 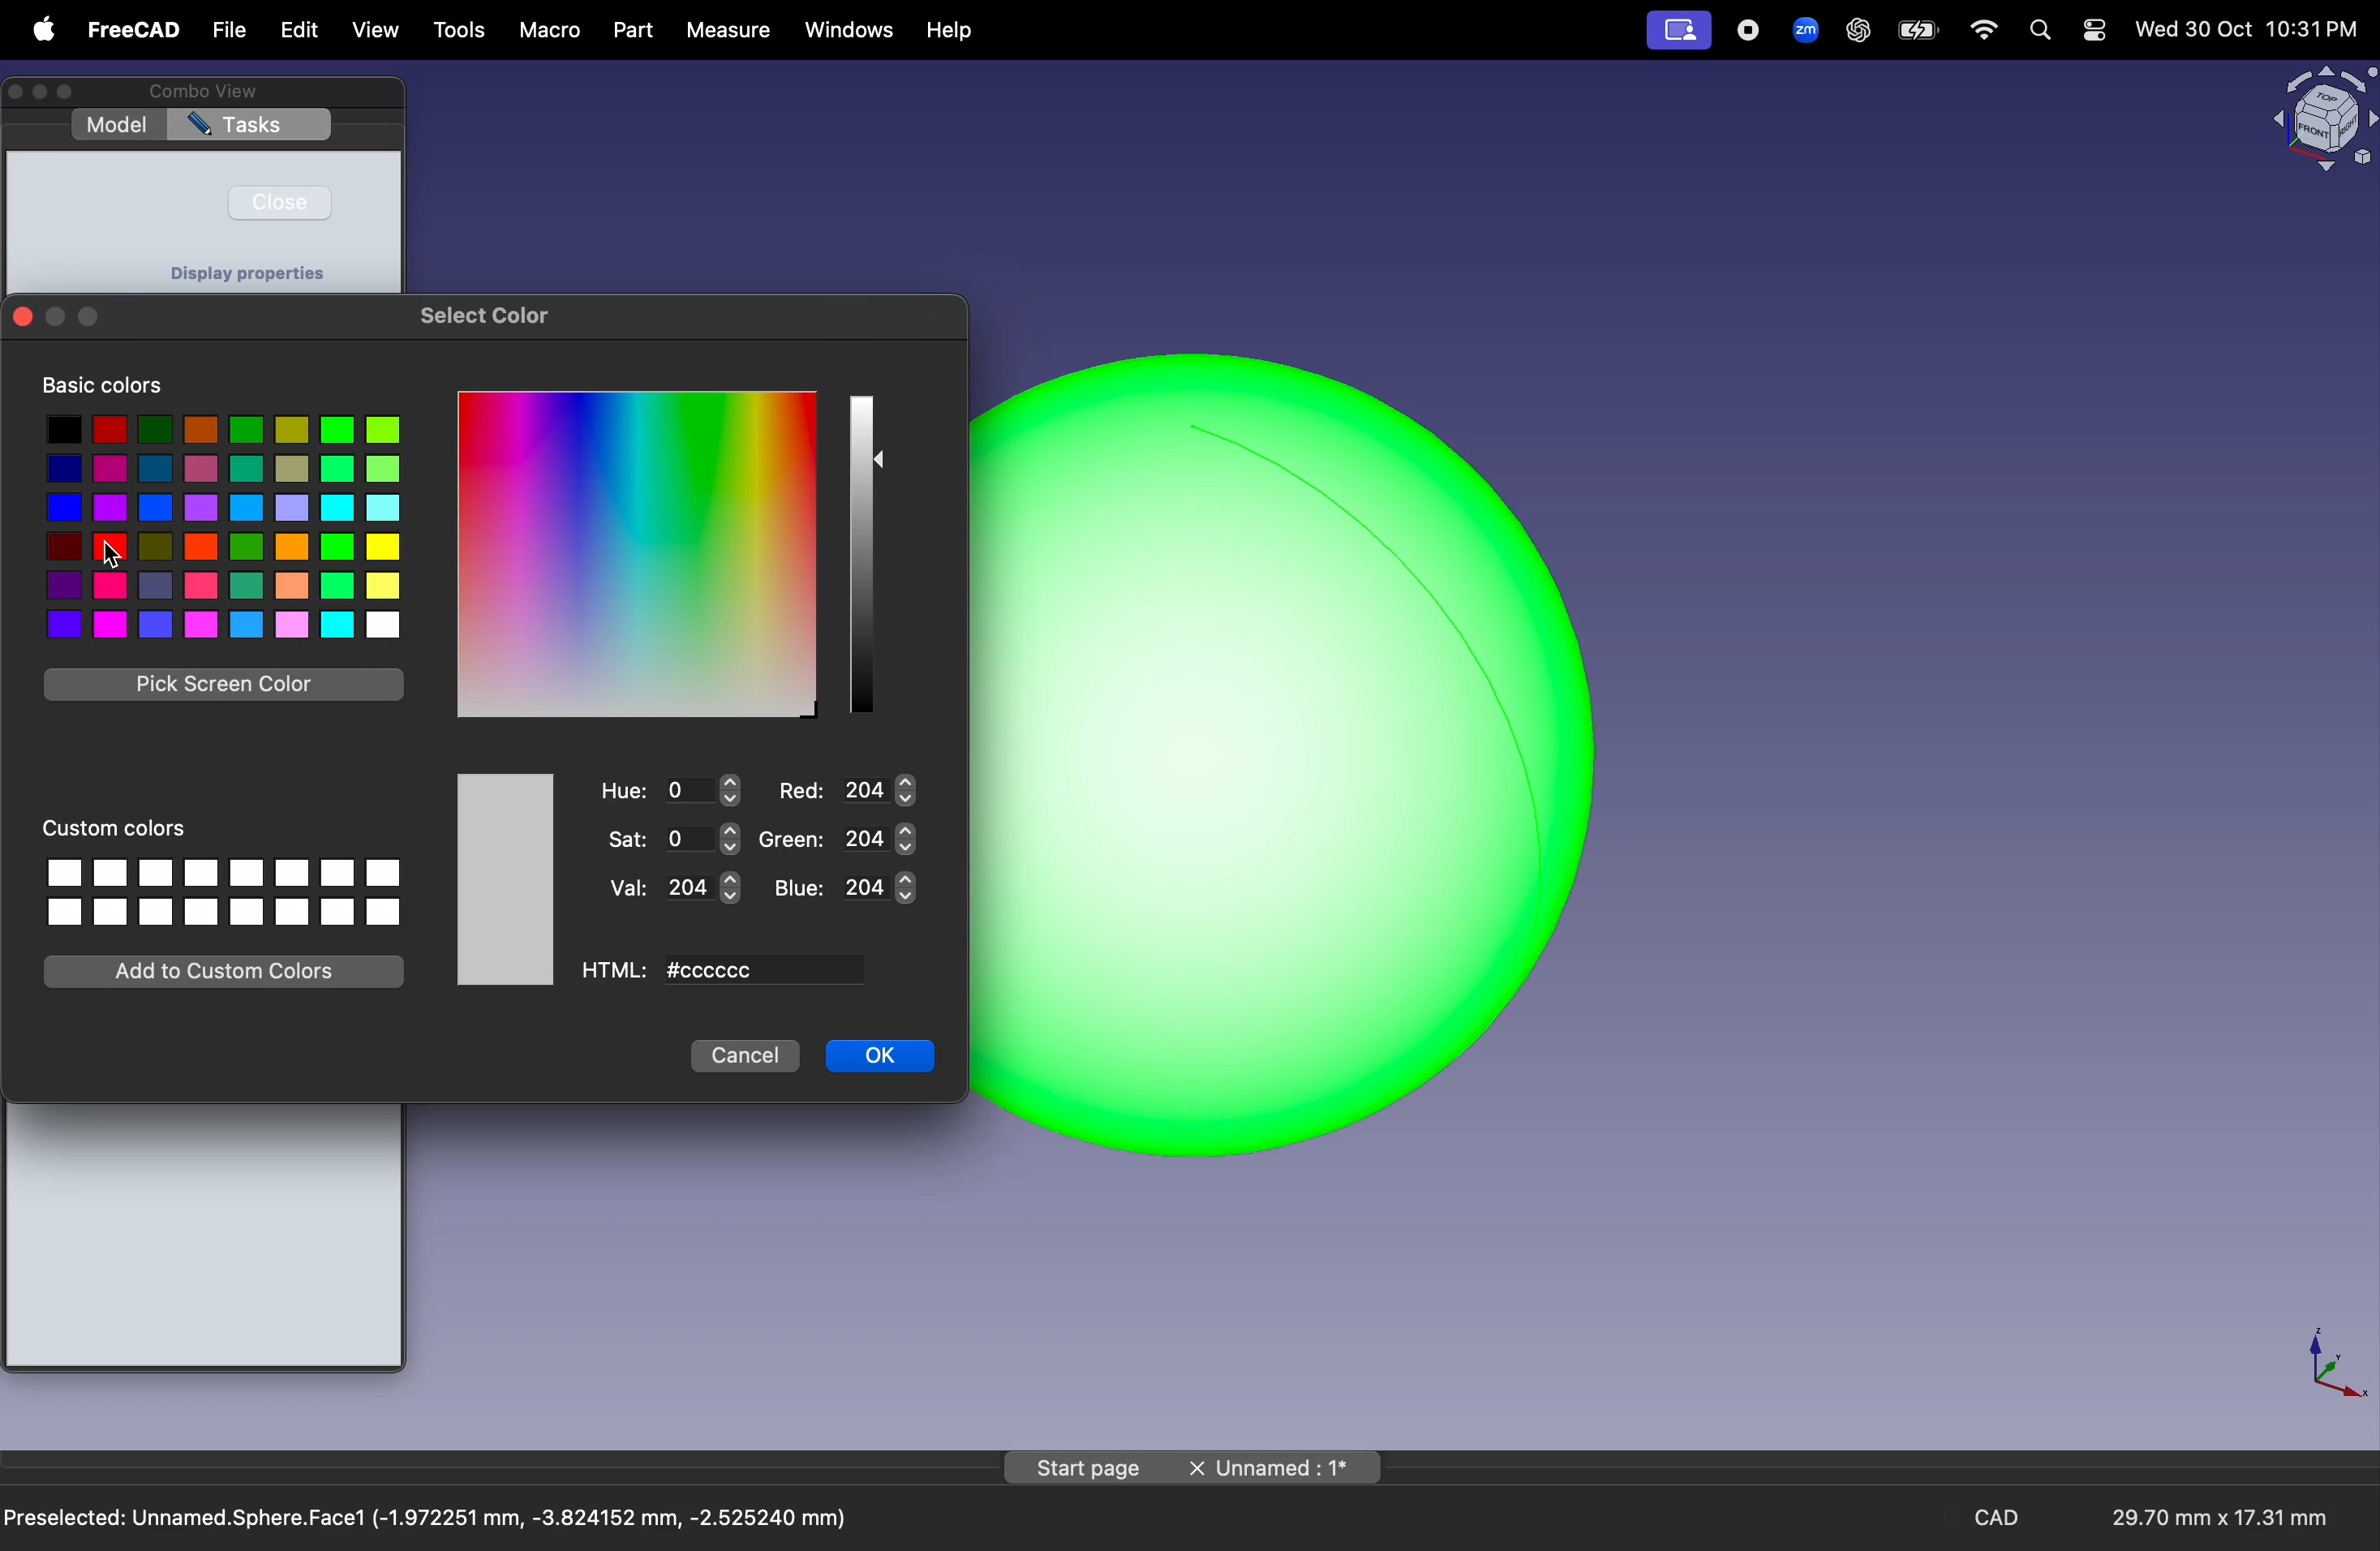 What do you see at coordinates (845, 789) in the screenshot?
I see `red` at bounding box center [845, 789].